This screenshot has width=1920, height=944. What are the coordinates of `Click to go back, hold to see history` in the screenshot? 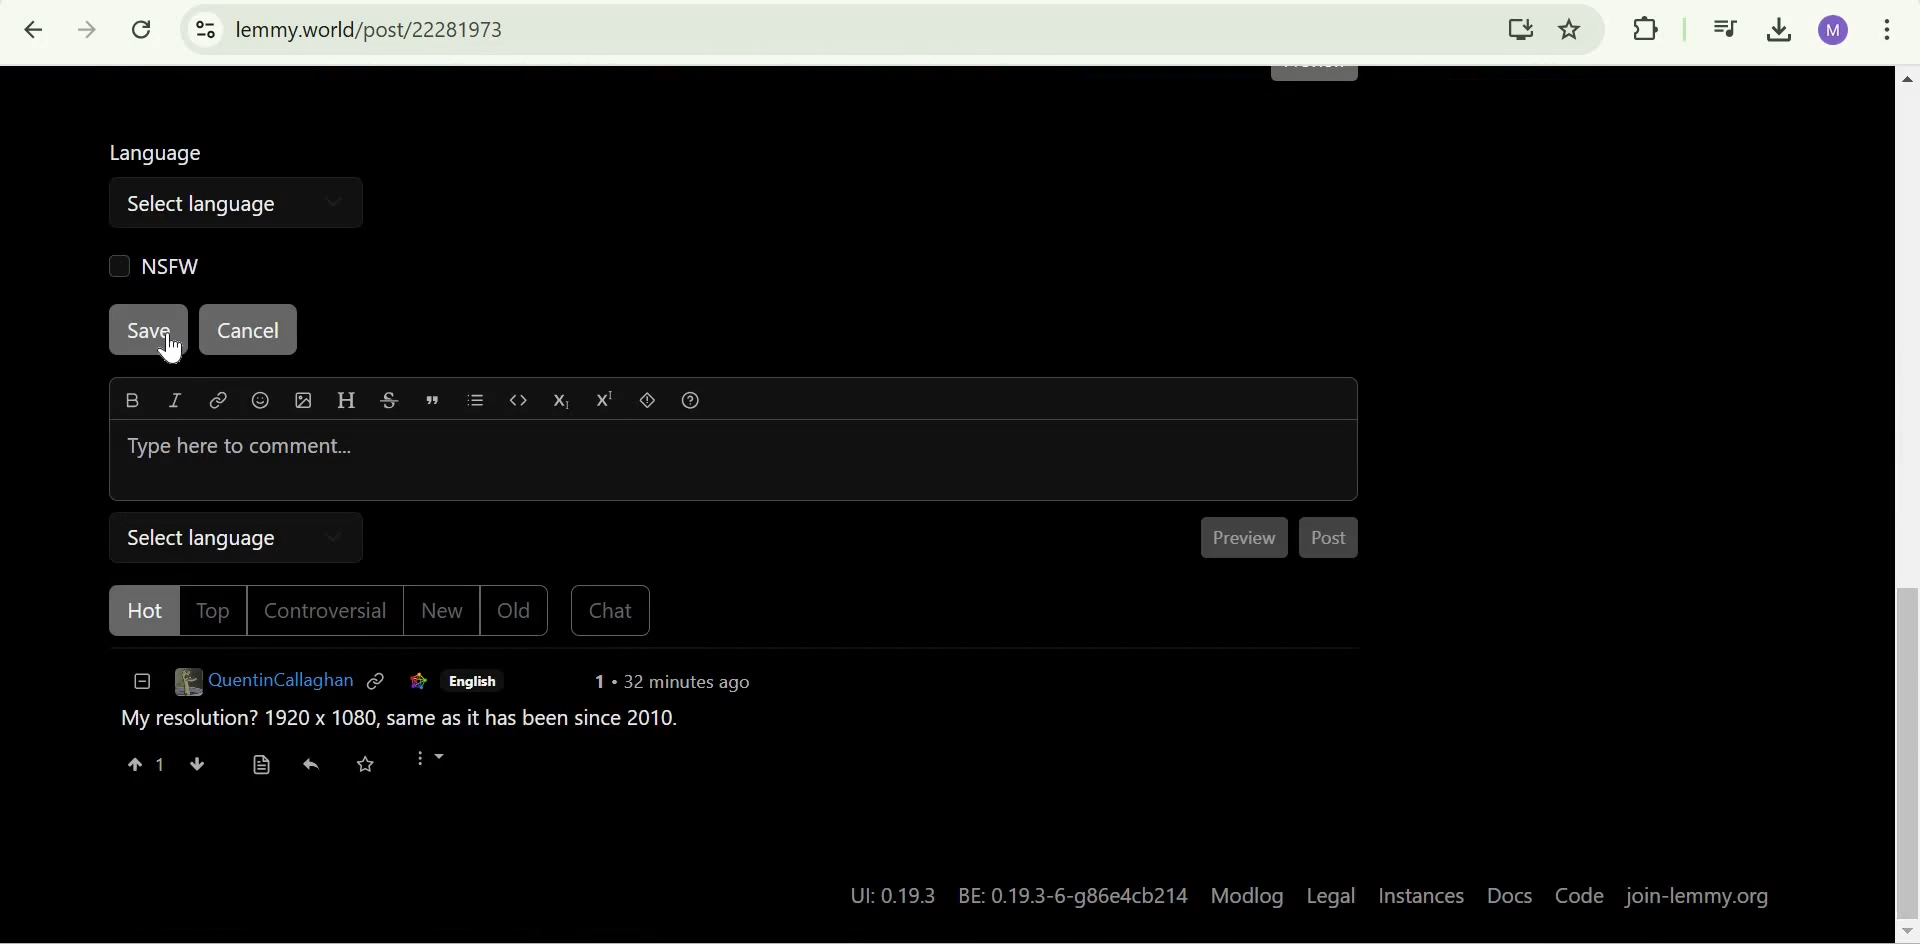 It's located at (35, 30).